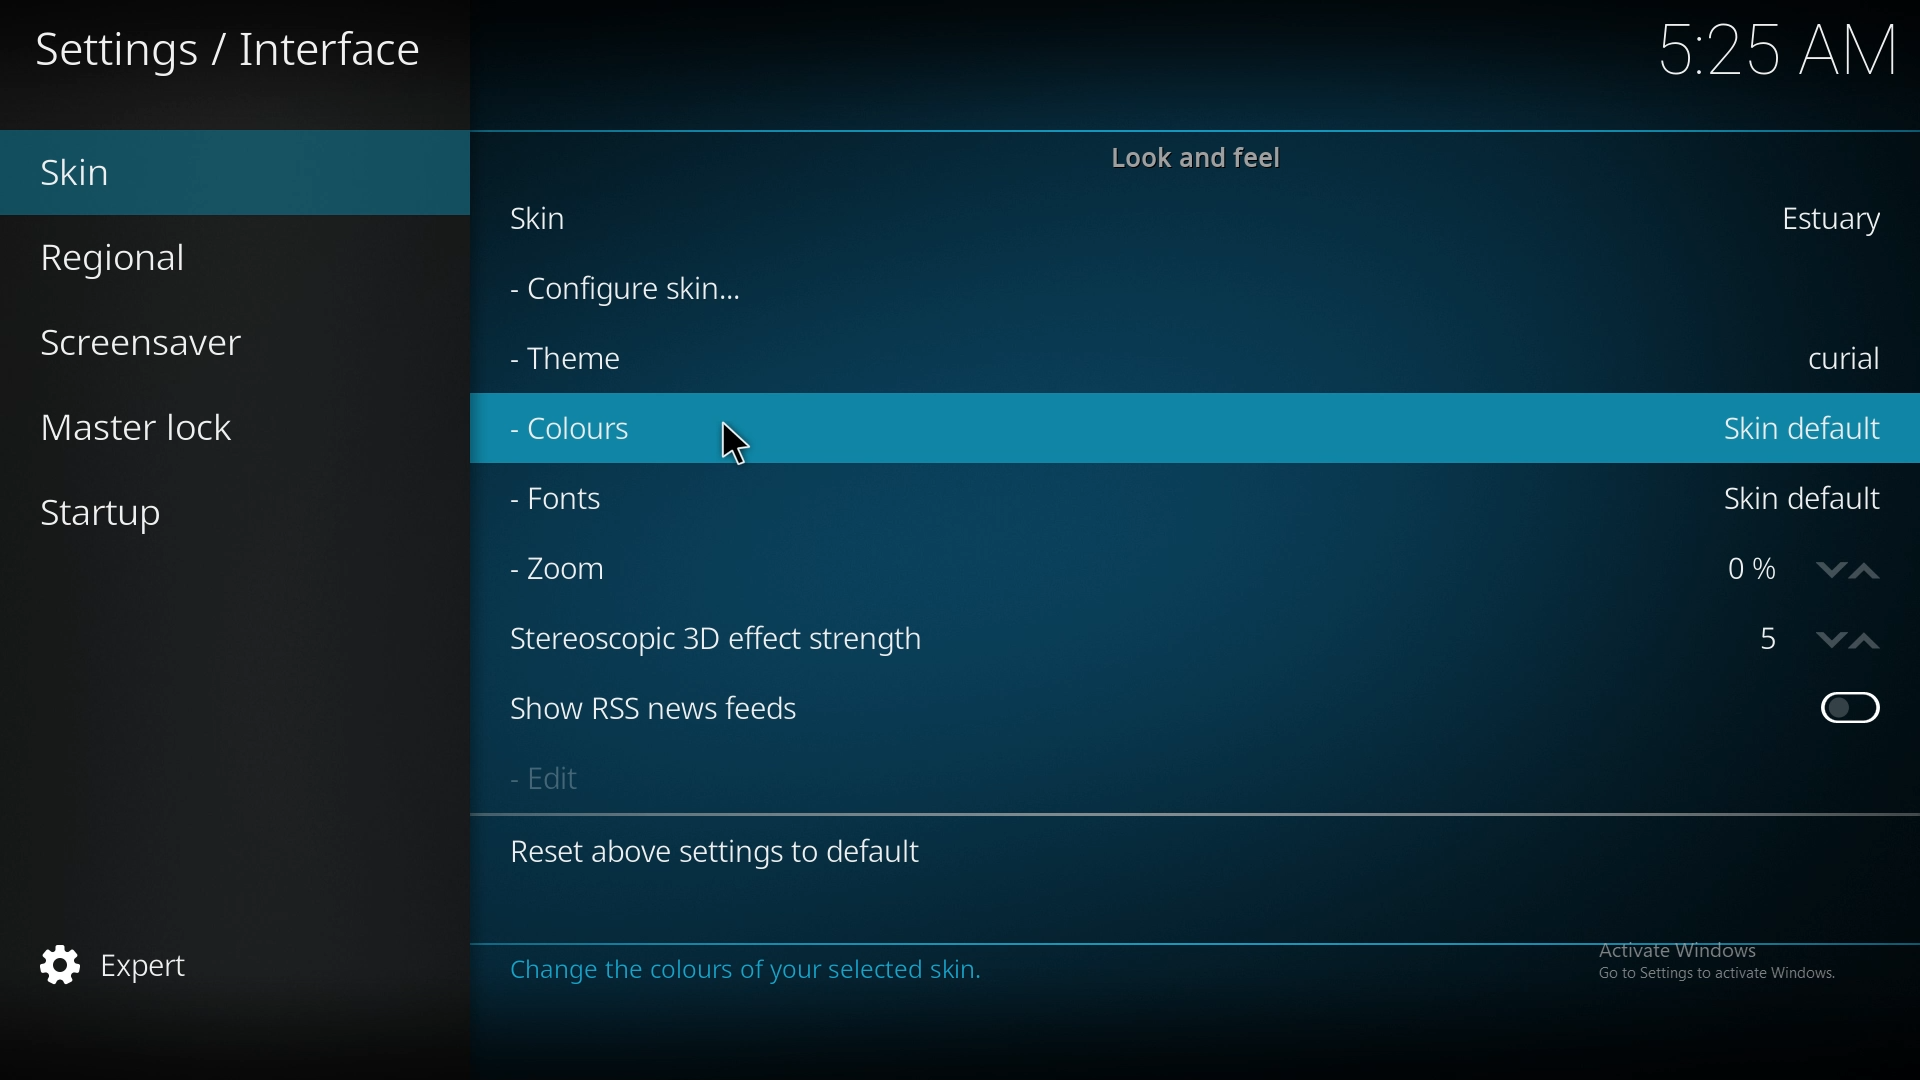 Image resolution: width=1920 pixels, height=1080 pixels. I want to click on skin, so click(169, 176).